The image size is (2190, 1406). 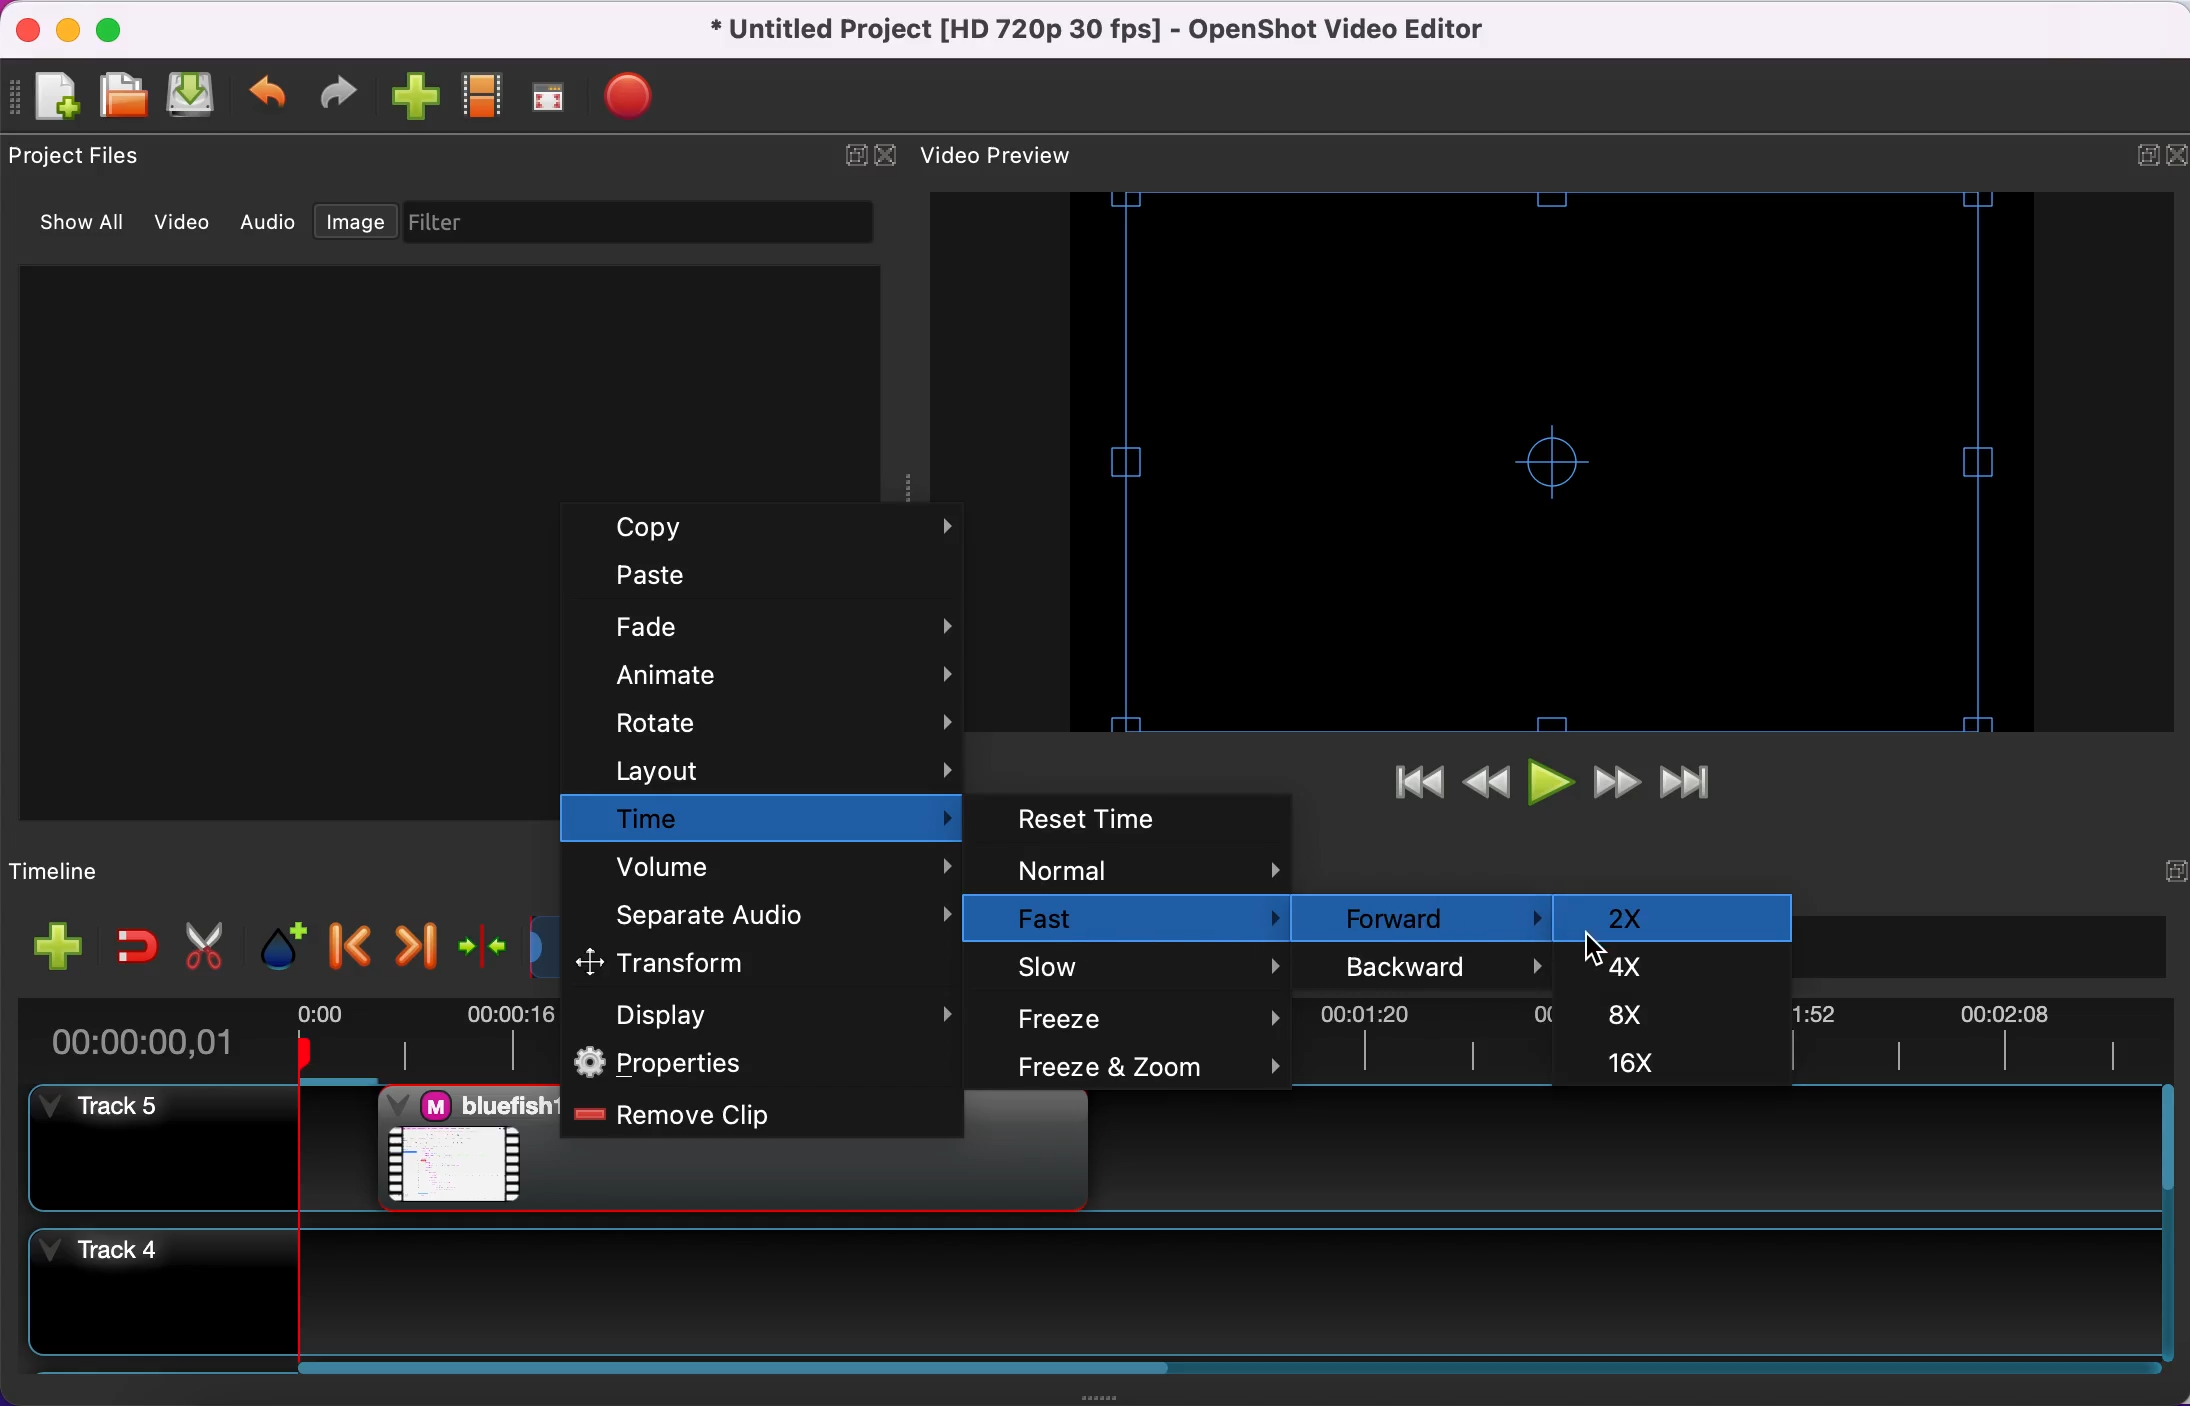 I want to click on open file, so click(x=125, y=97).